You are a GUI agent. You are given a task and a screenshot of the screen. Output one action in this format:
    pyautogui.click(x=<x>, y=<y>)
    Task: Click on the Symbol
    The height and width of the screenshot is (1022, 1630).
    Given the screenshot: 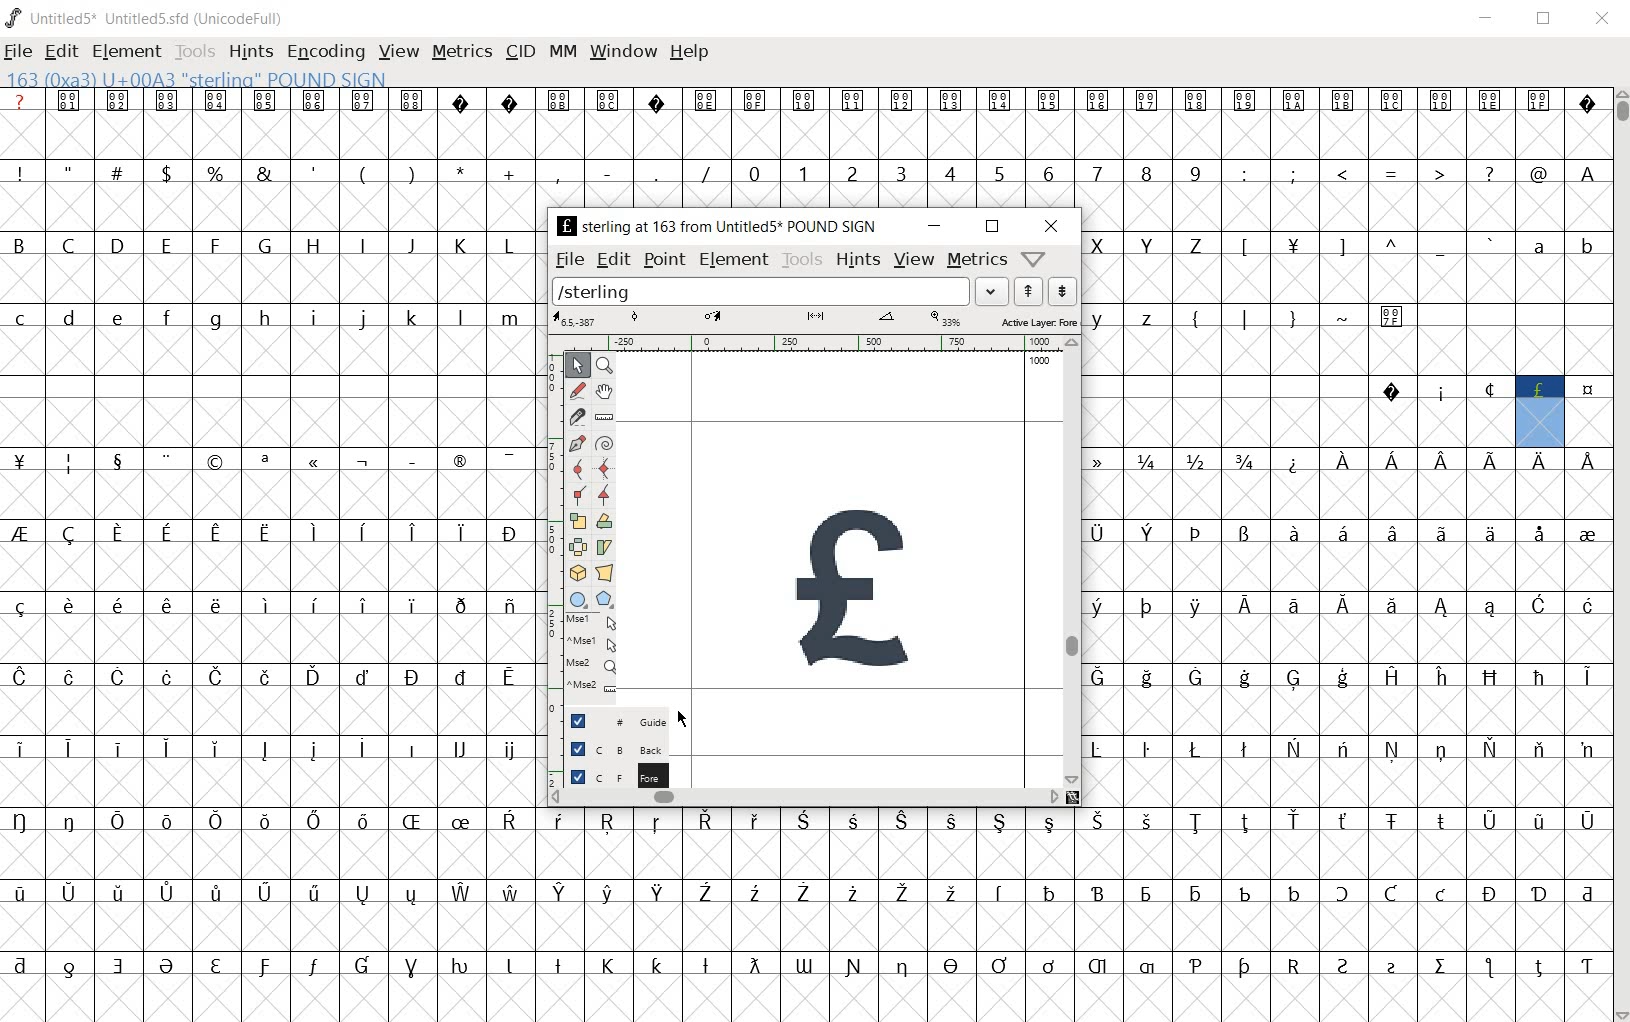 What is the action you would take?
    pyautogui.click(x=362, y=750)
    